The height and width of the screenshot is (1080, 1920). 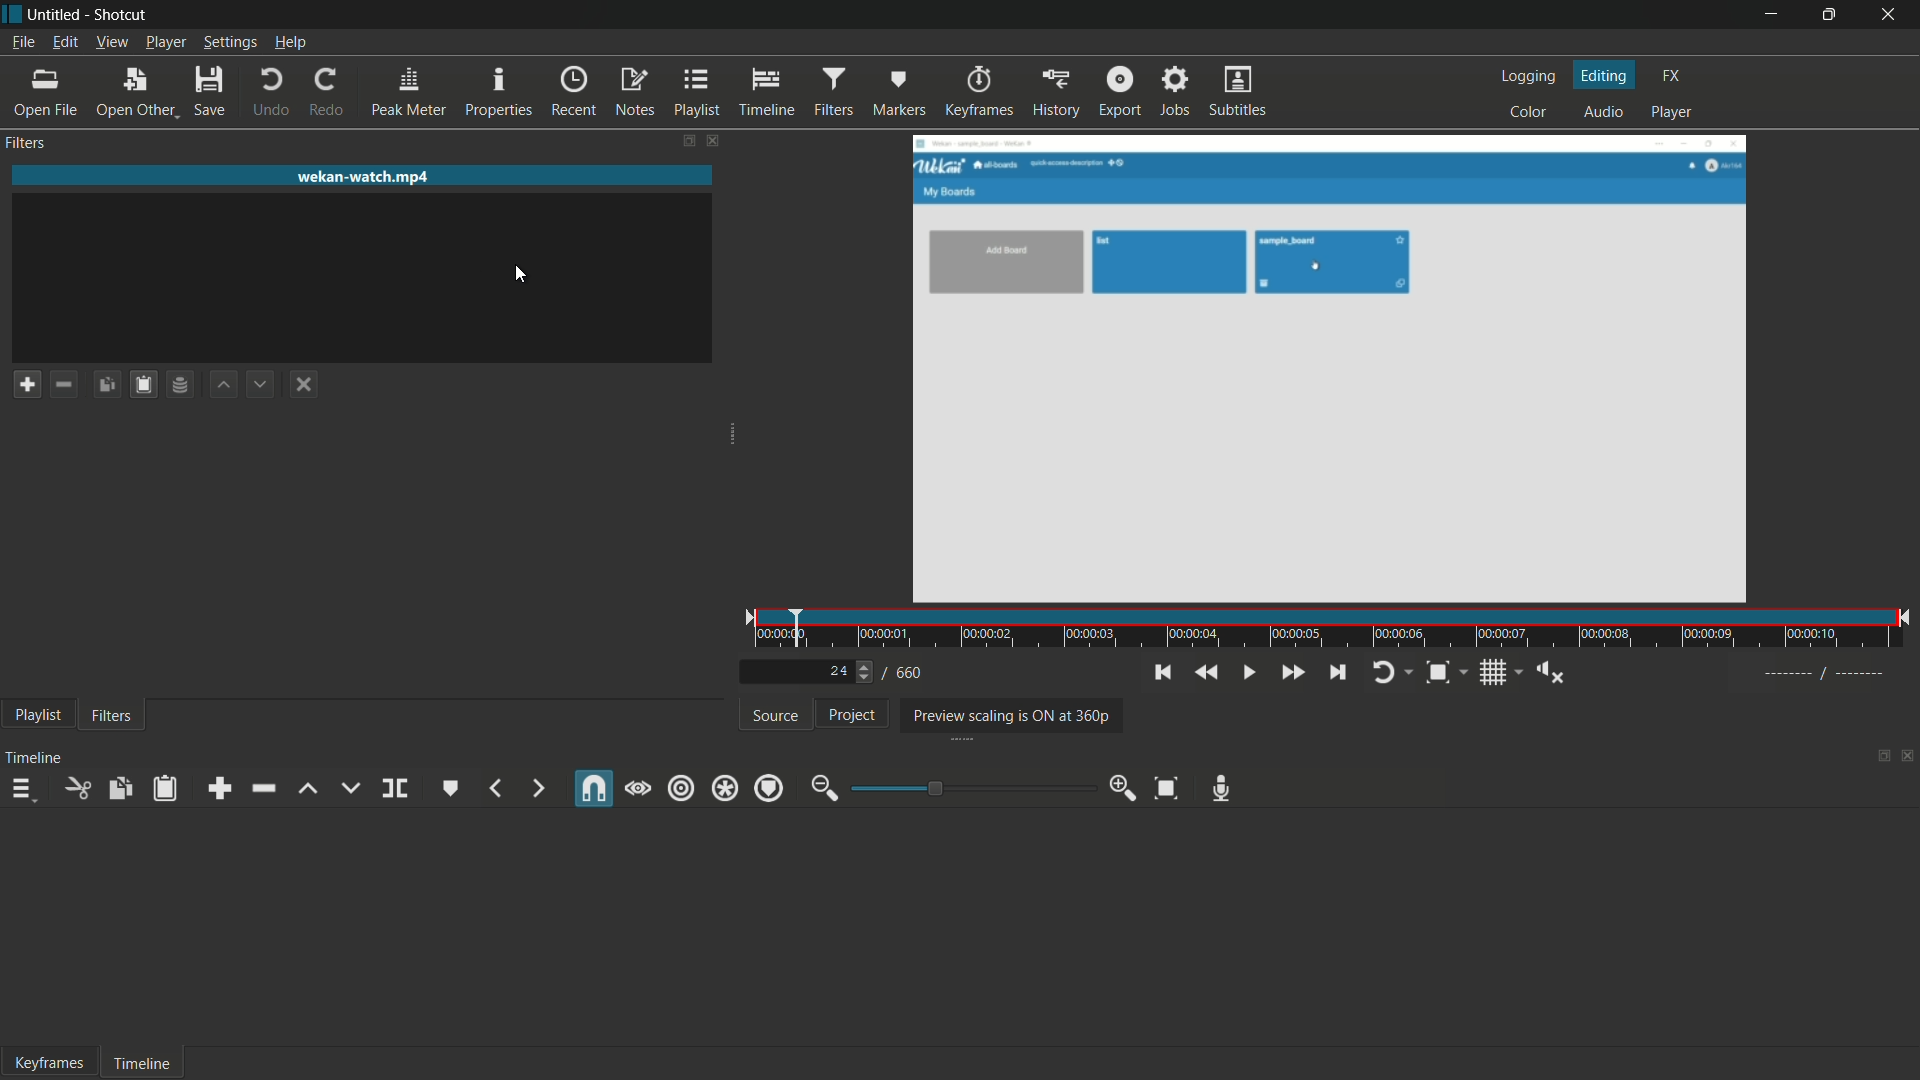 I want to click on save filters, so click(x=139, y=386).